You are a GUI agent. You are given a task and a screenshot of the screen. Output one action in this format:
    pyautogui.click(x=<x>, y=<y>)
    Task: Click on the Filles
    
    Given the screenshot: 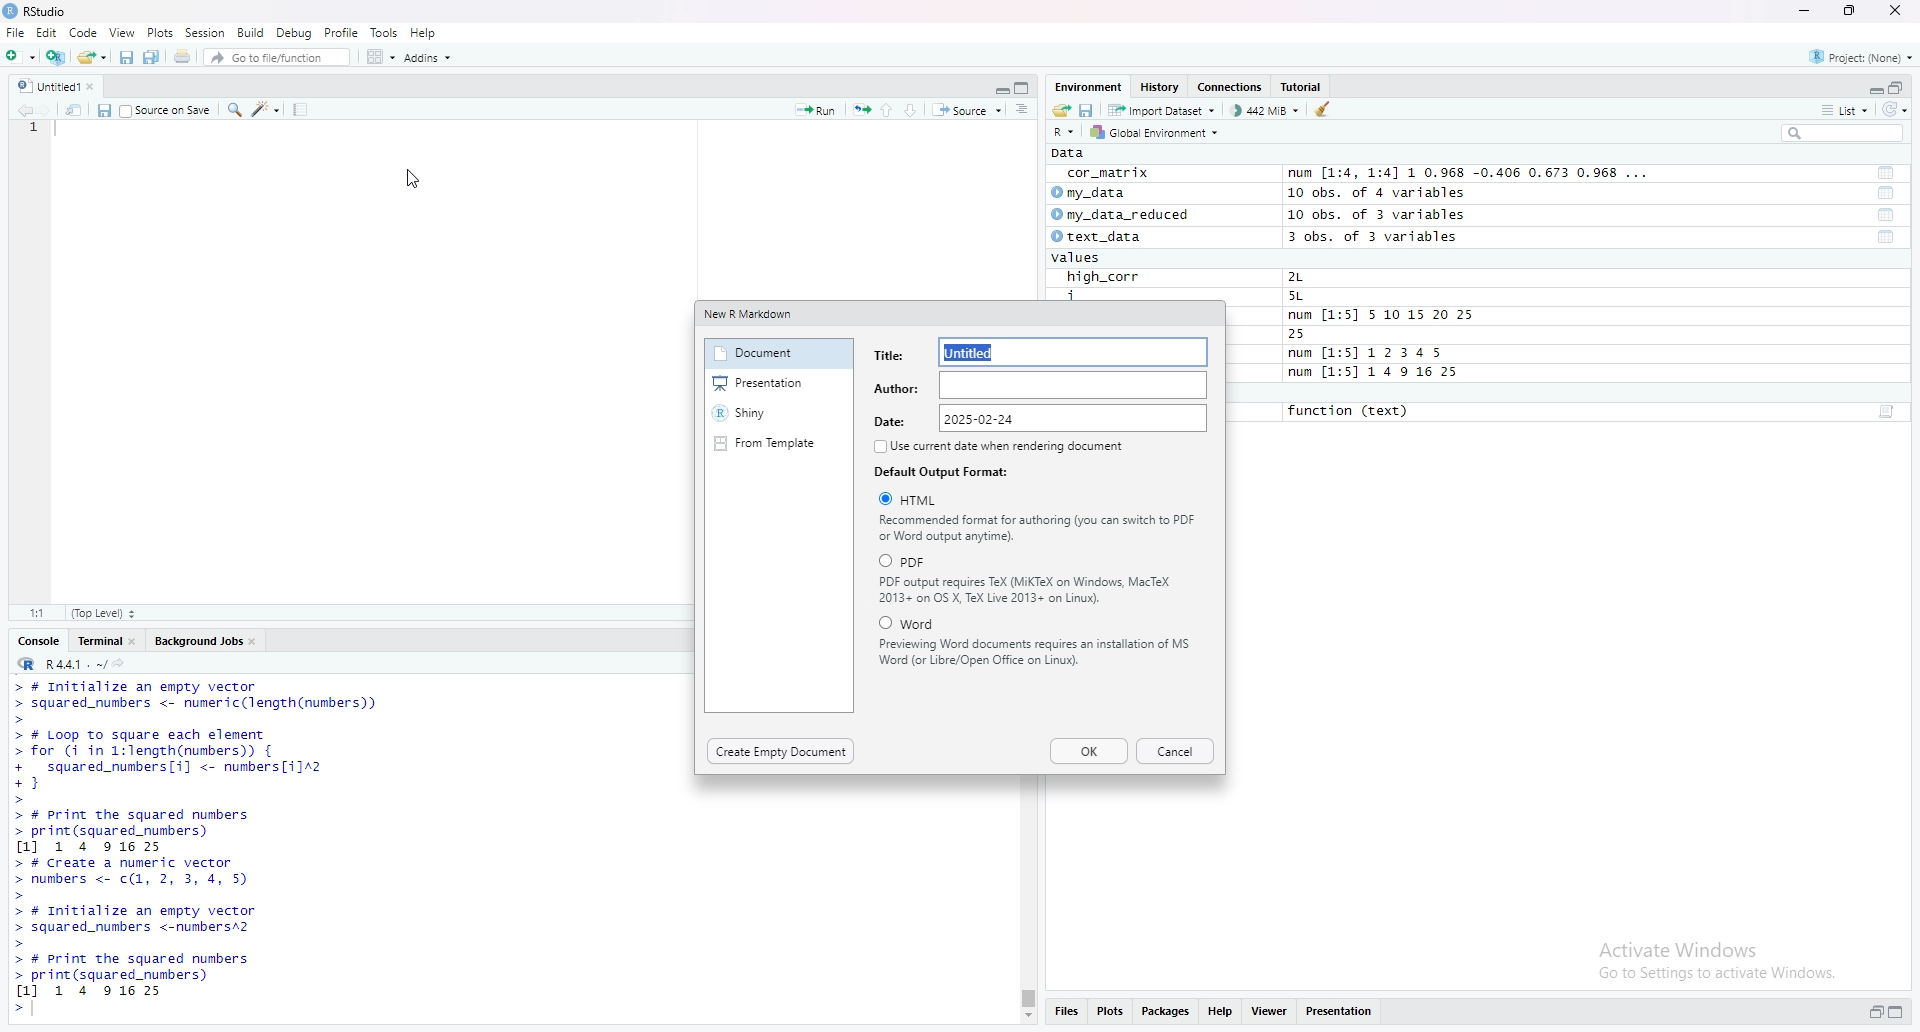 What is the action you would take?
    pyautogui.click(x=1065, y=1013)
    